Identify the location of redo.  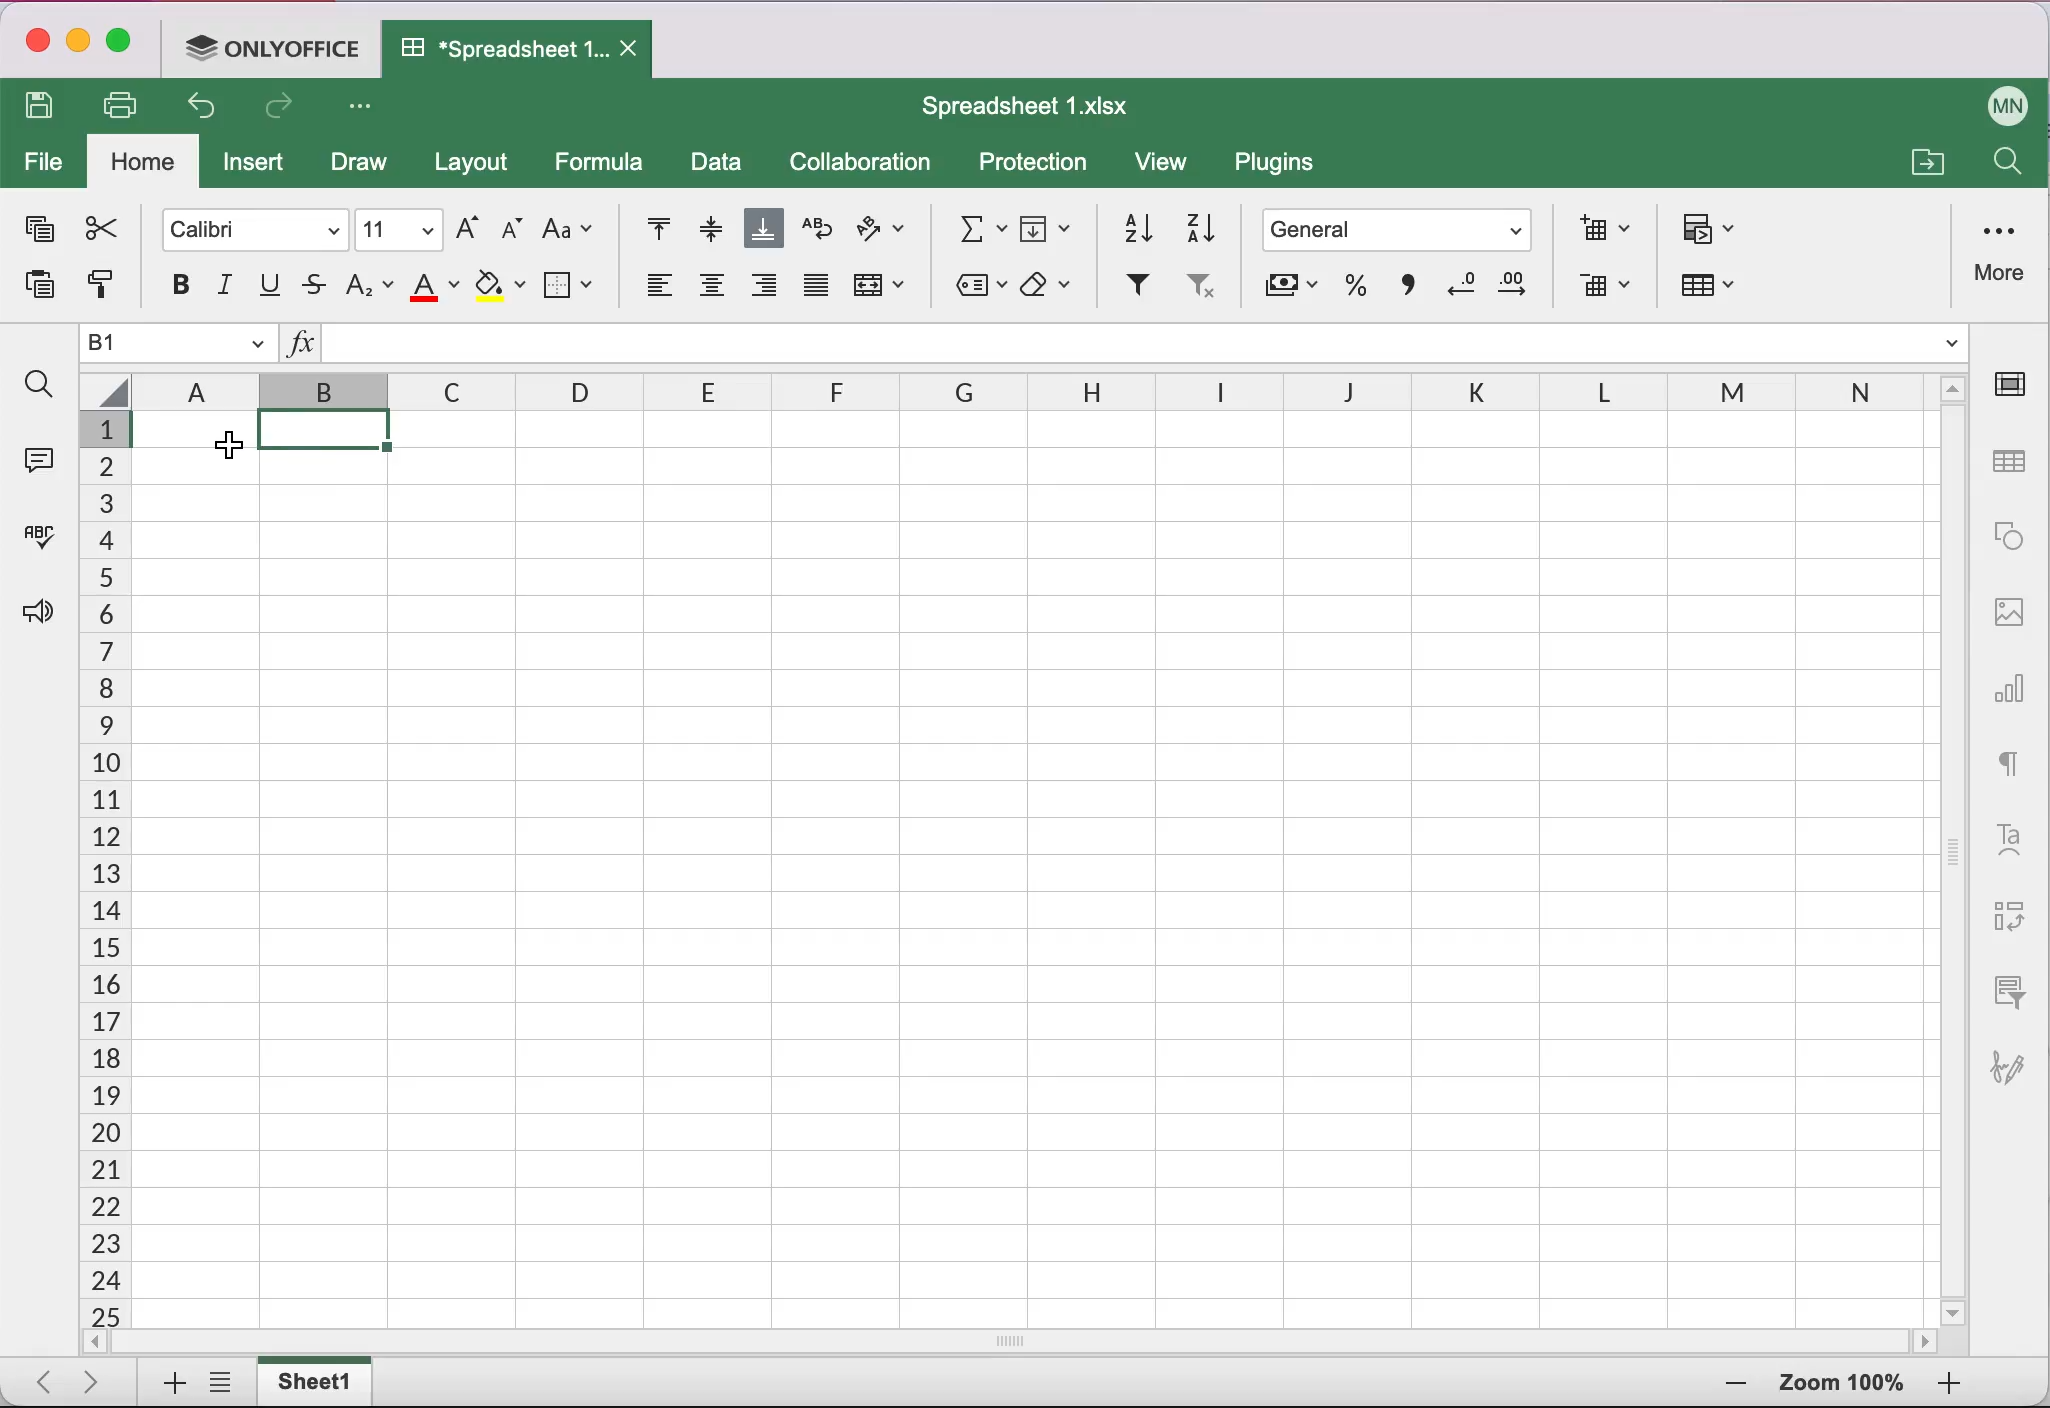
(284, 111).